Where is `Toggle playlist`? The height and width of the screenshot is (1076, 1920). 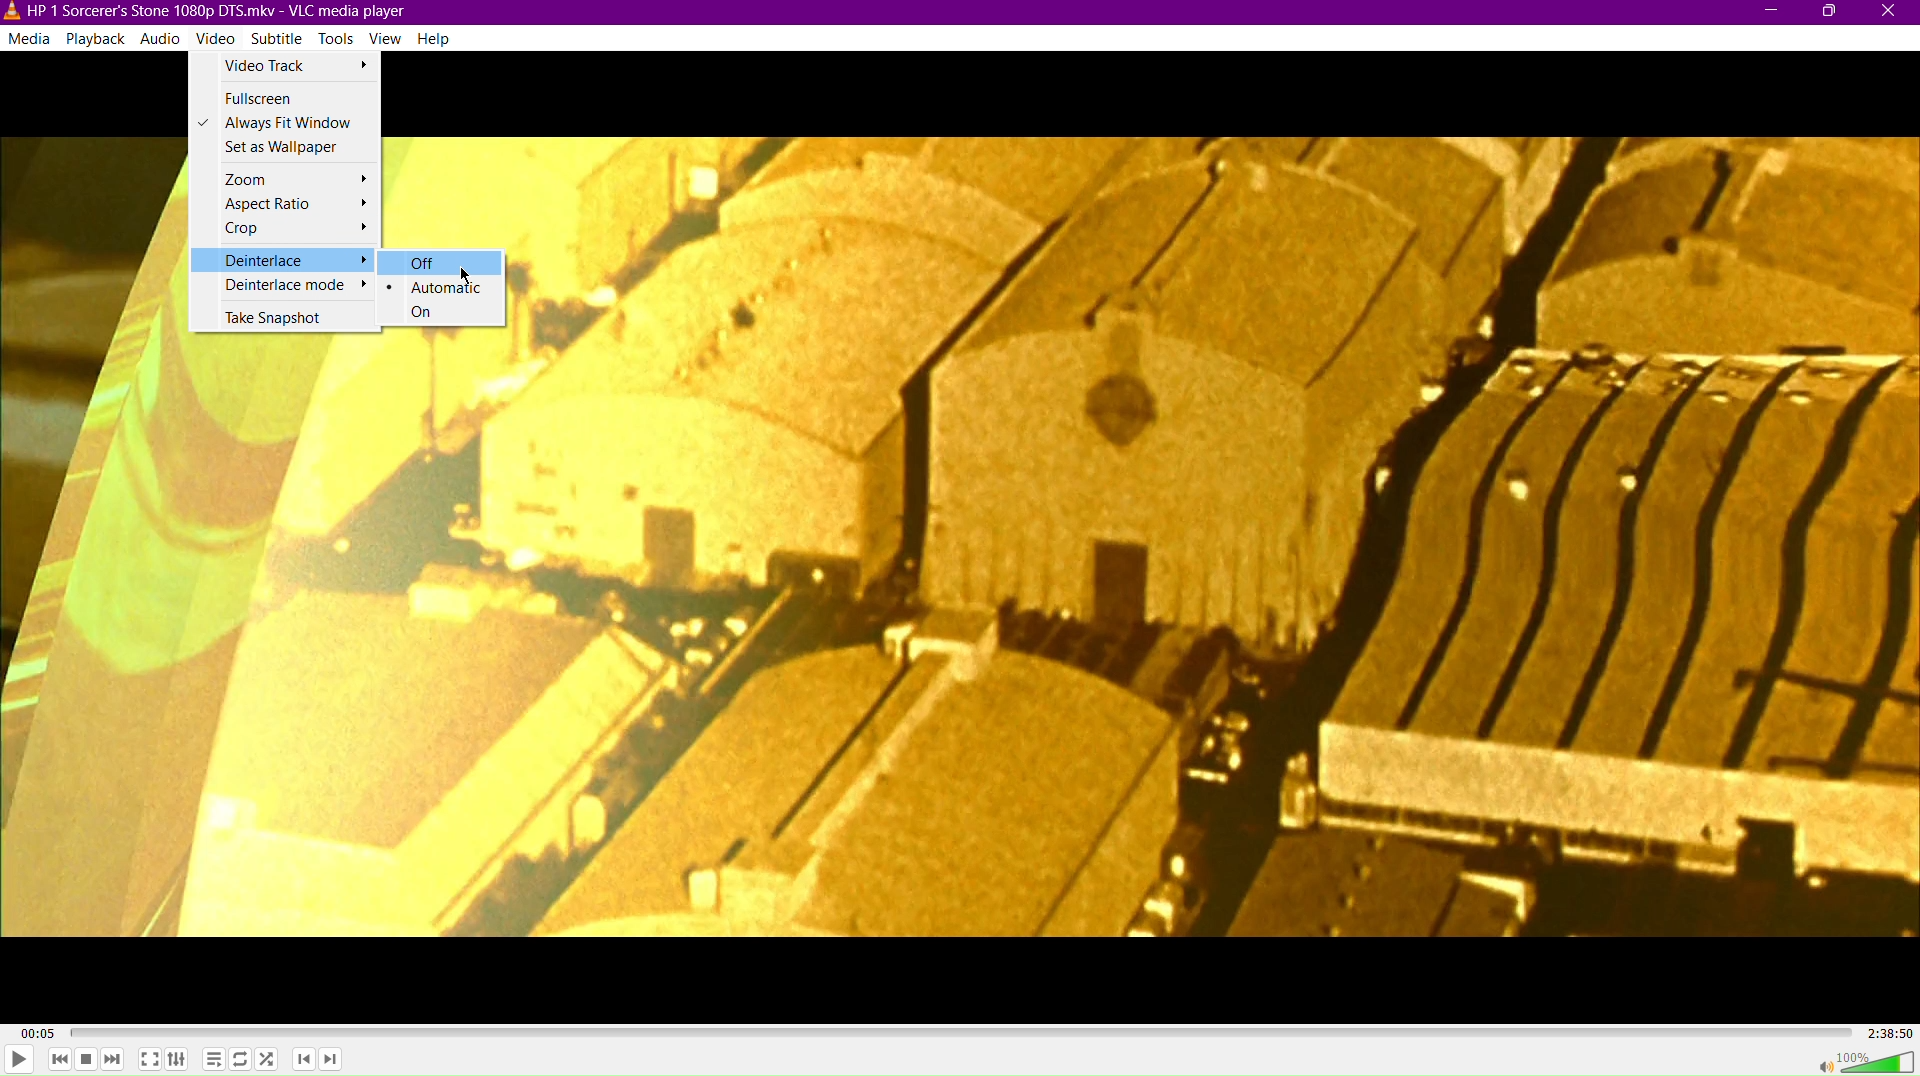
Toggle playlist is located at coordinates (214, 1060).